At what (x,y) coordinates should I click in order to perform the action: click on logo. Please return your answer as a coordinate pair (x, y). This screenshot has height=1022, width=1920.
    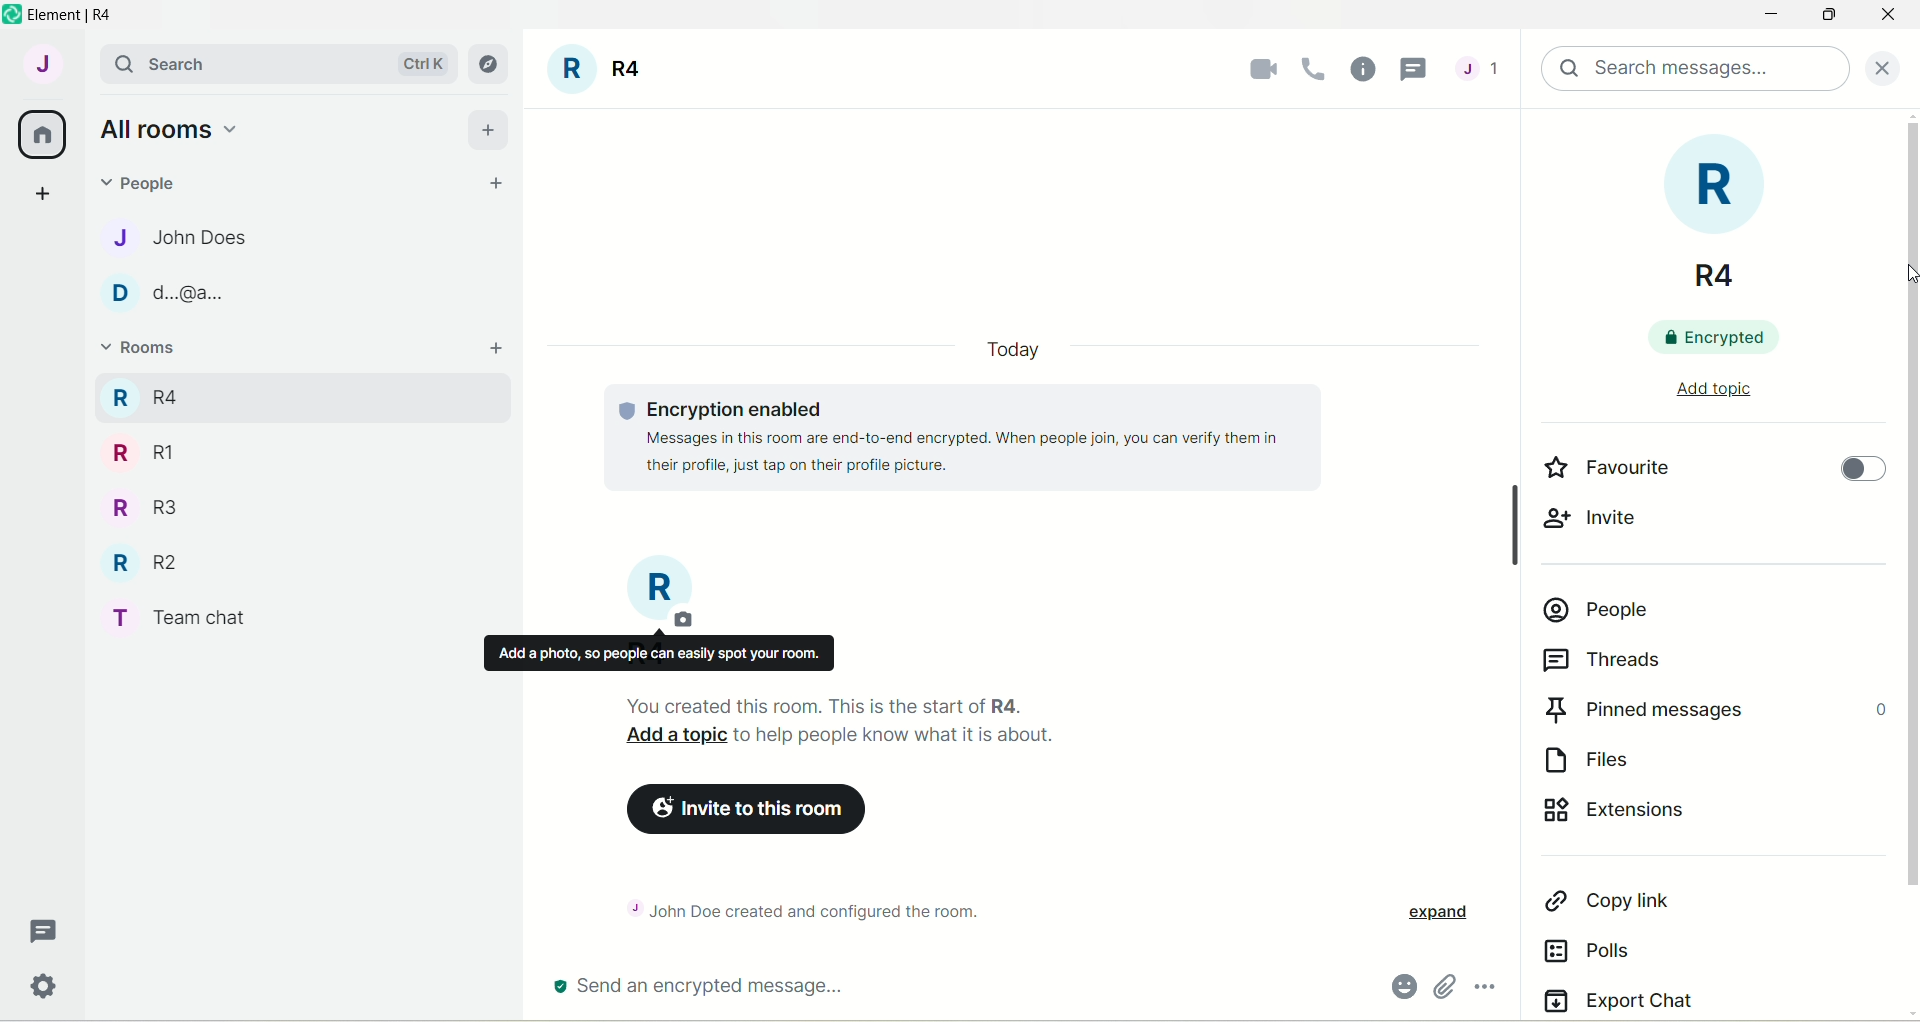
    Looking at the image, I should click on (12, 15).